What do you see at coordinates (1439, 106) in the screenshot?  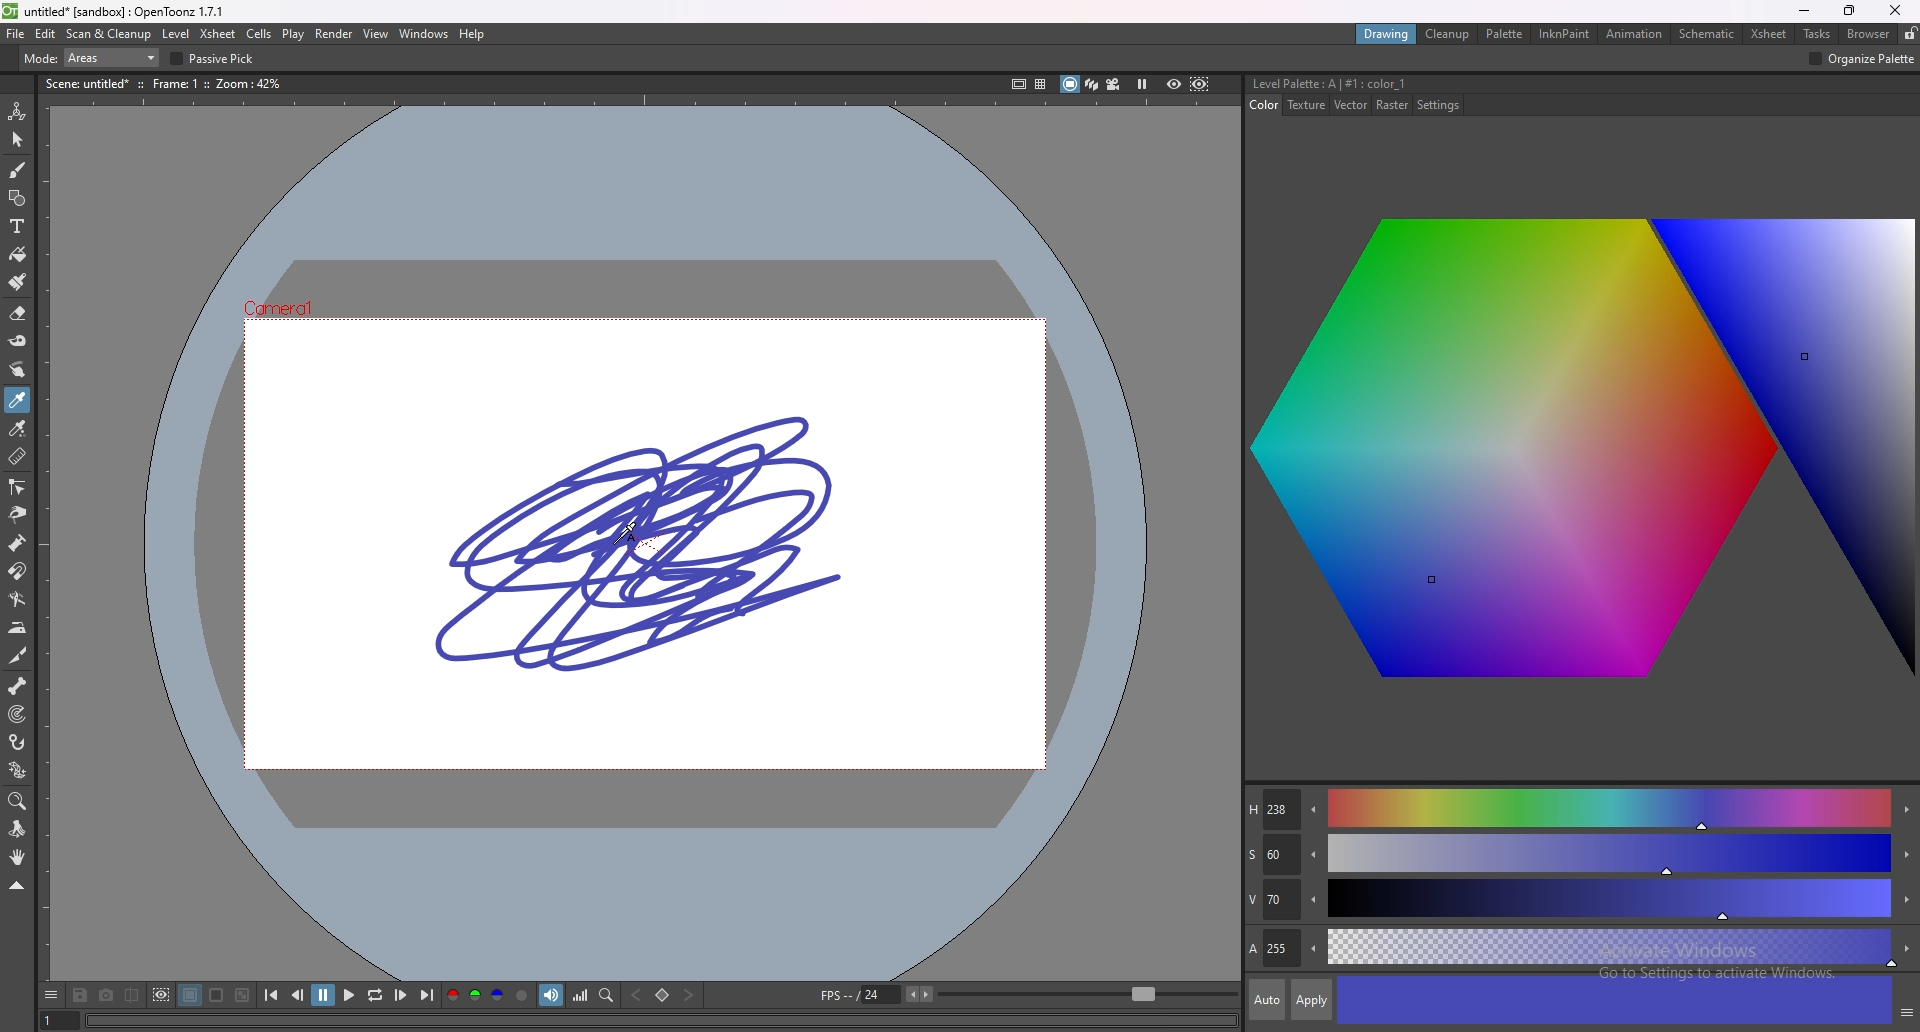 I see `settings` at bounding box center [1439, 106].